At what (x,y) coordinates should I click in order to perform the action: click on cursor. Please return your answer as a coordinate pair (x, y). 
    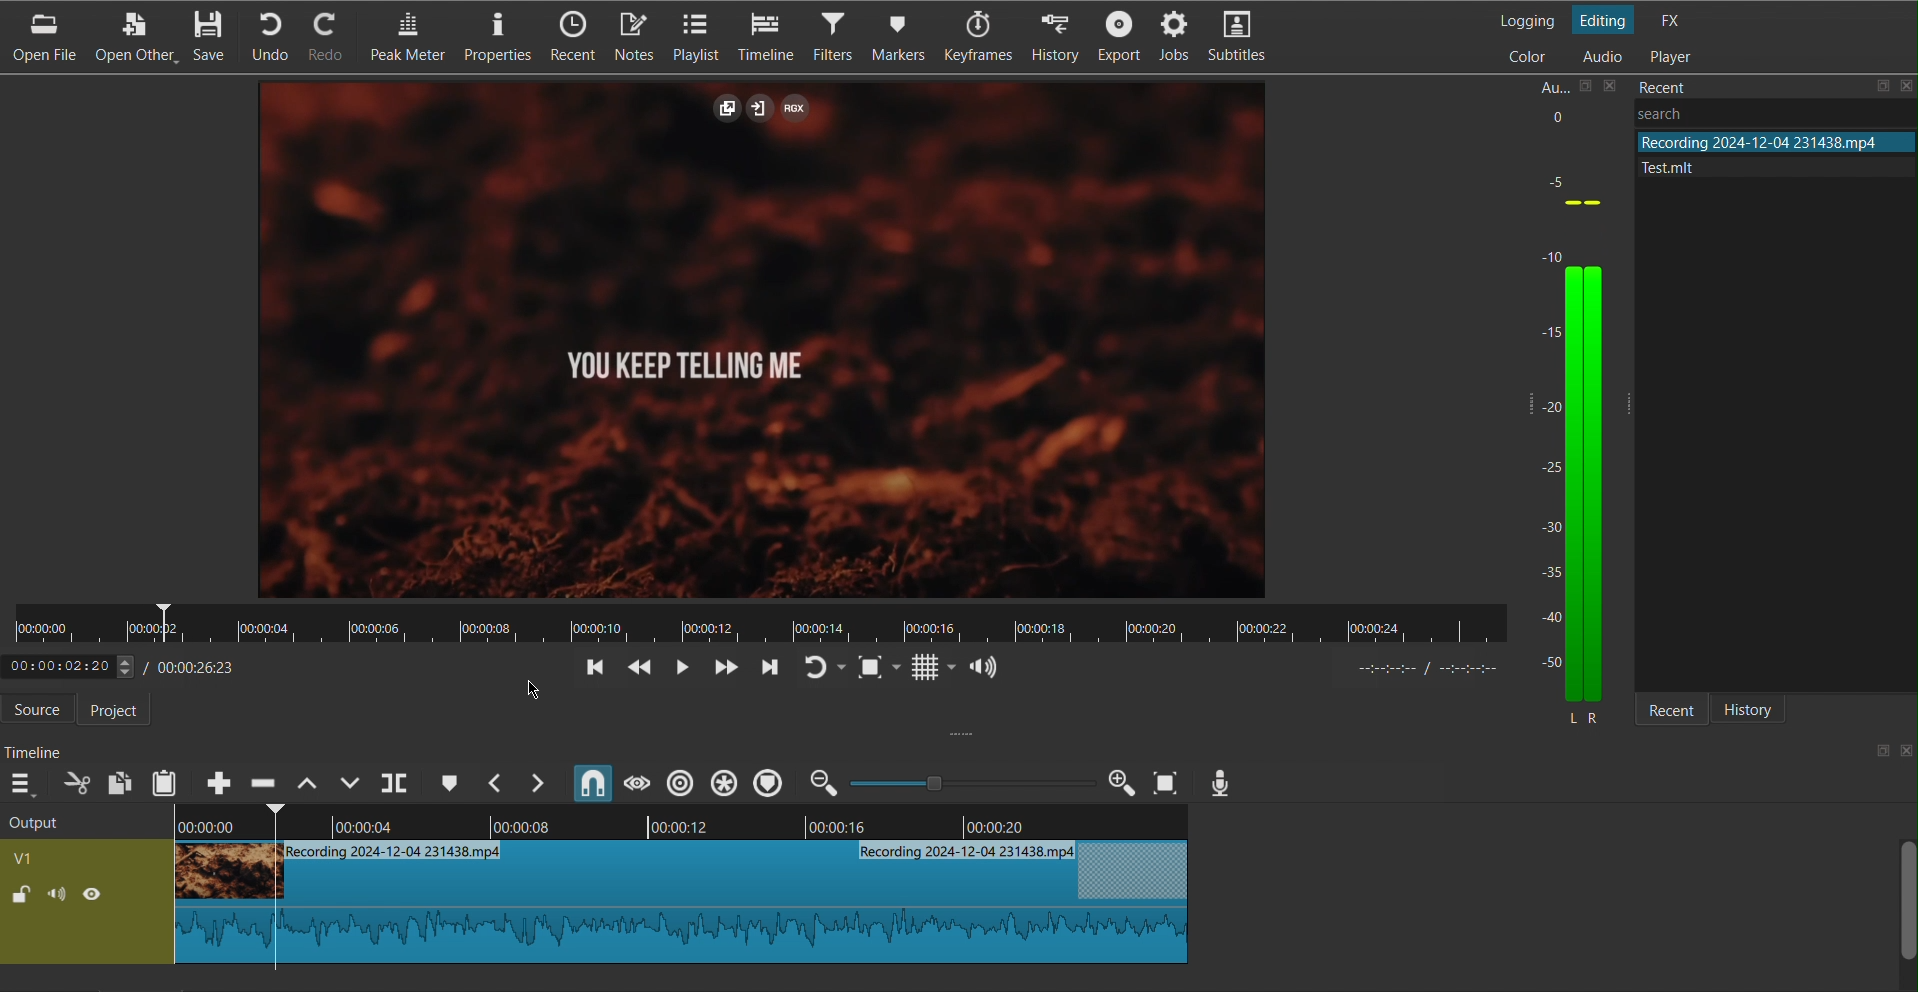
    Looking at the image, I should click on (530, 688).